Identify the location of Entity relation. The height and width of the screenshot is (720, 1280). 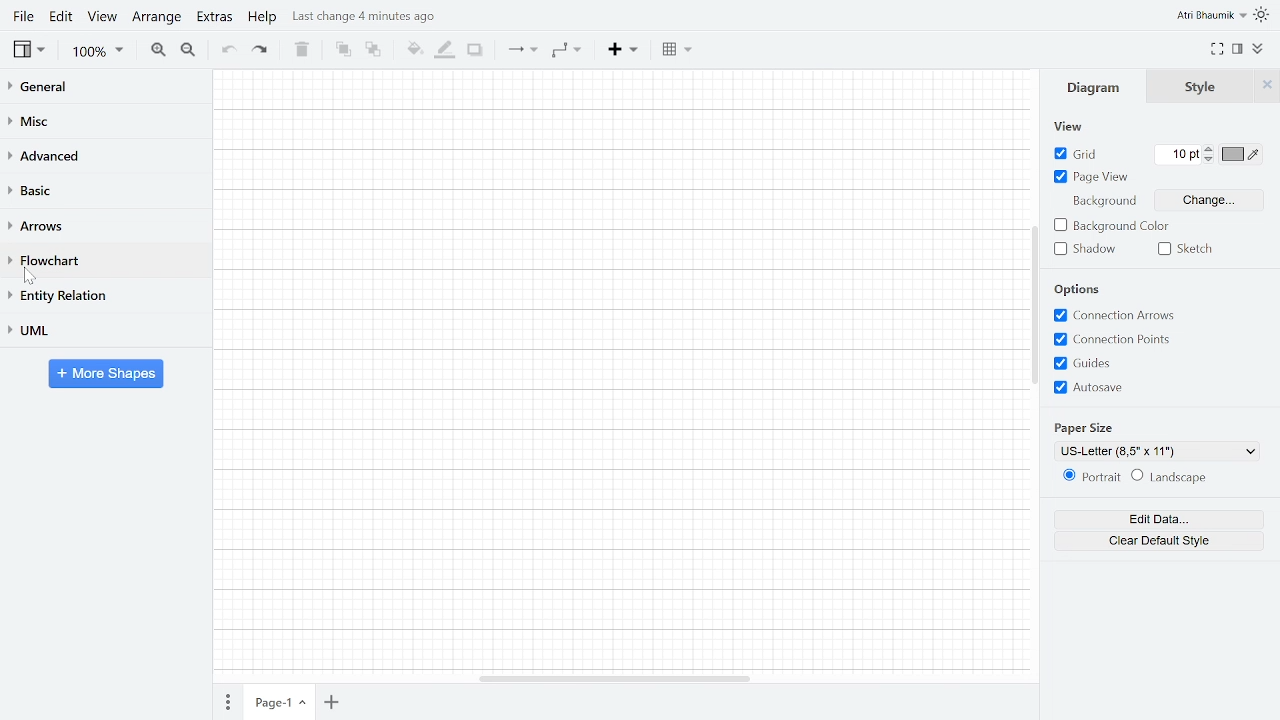
(102, 295).